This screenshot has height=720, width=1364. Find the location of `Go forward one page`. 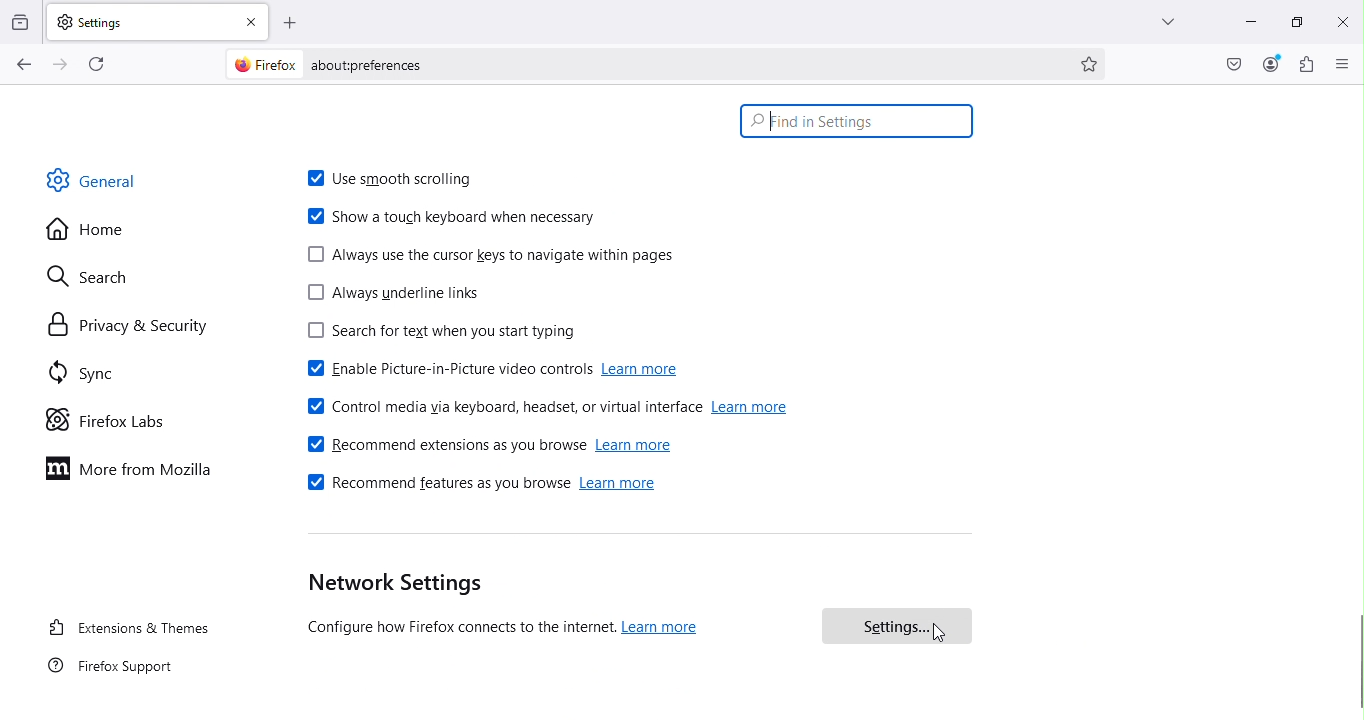

Go forward one page is located at coordinates (58, 63).